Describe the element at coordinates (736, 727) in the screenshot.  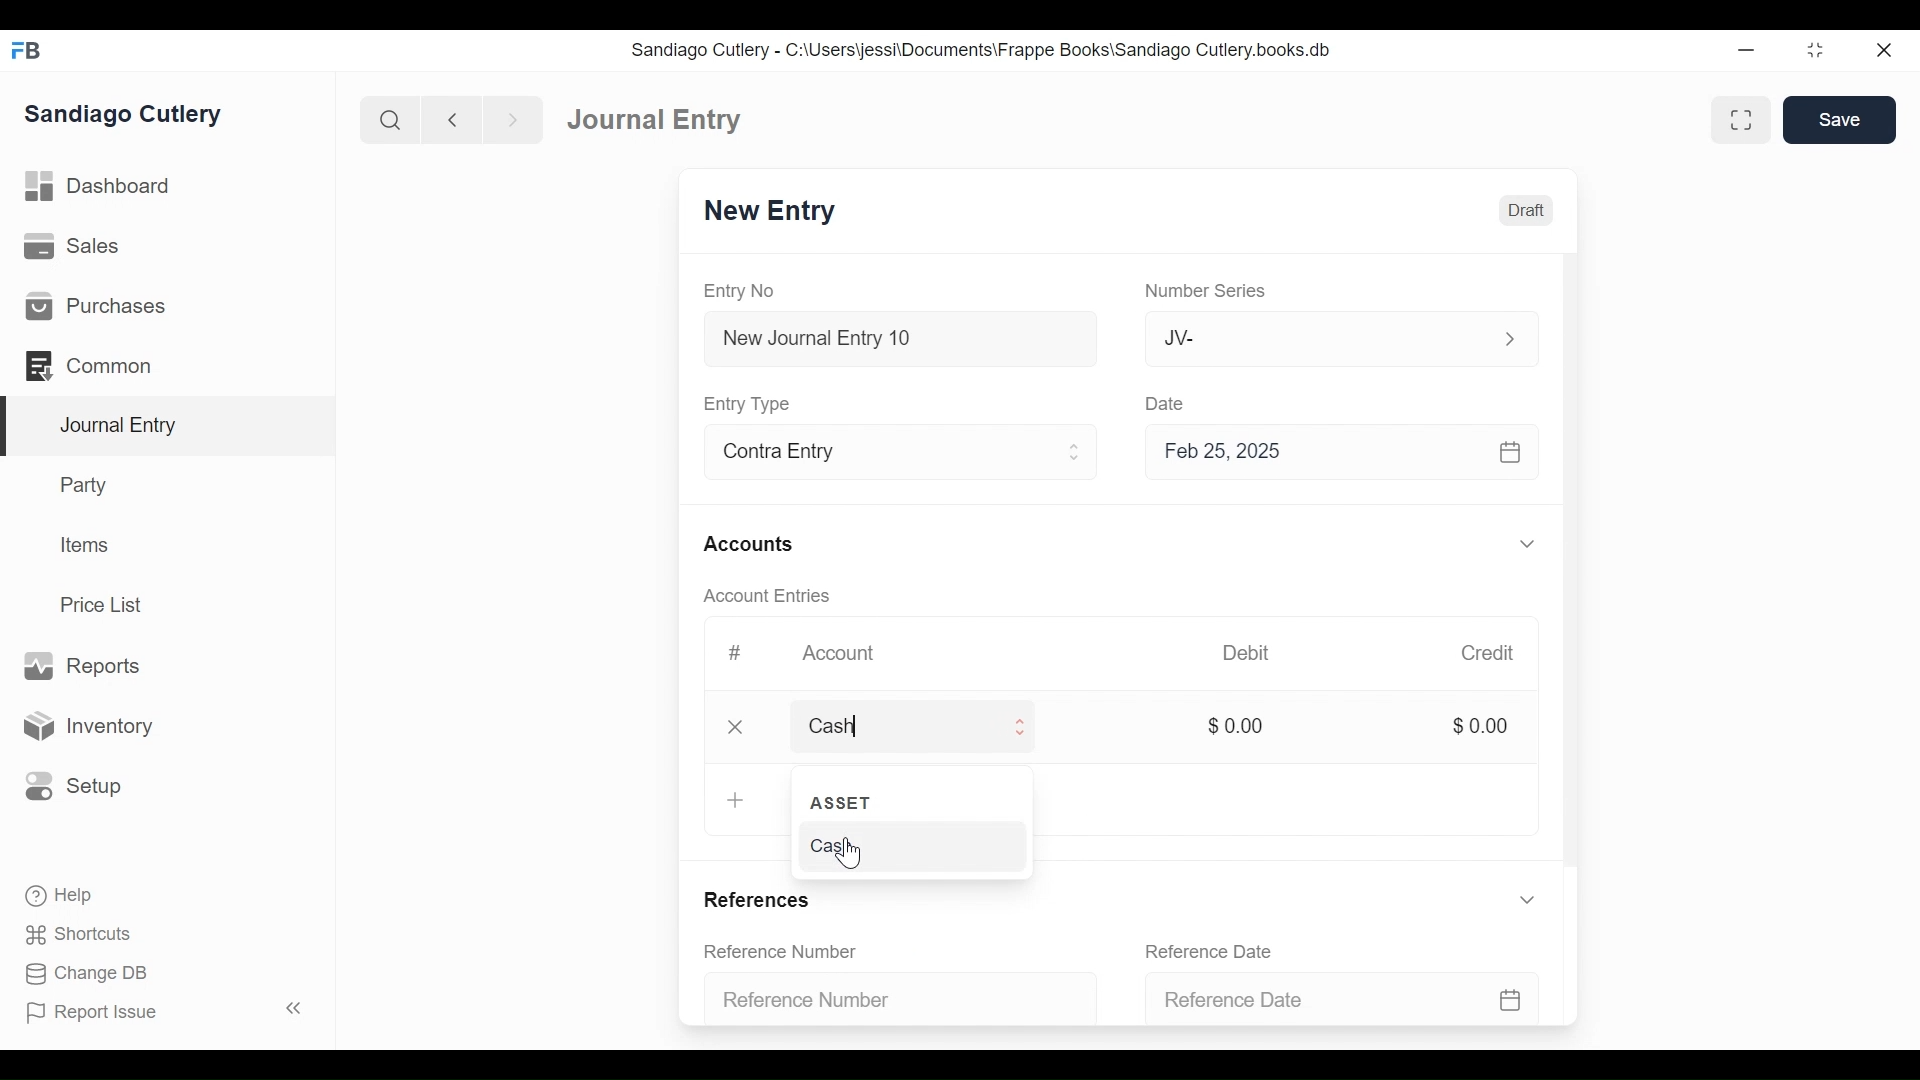
I see `Close` at that location.